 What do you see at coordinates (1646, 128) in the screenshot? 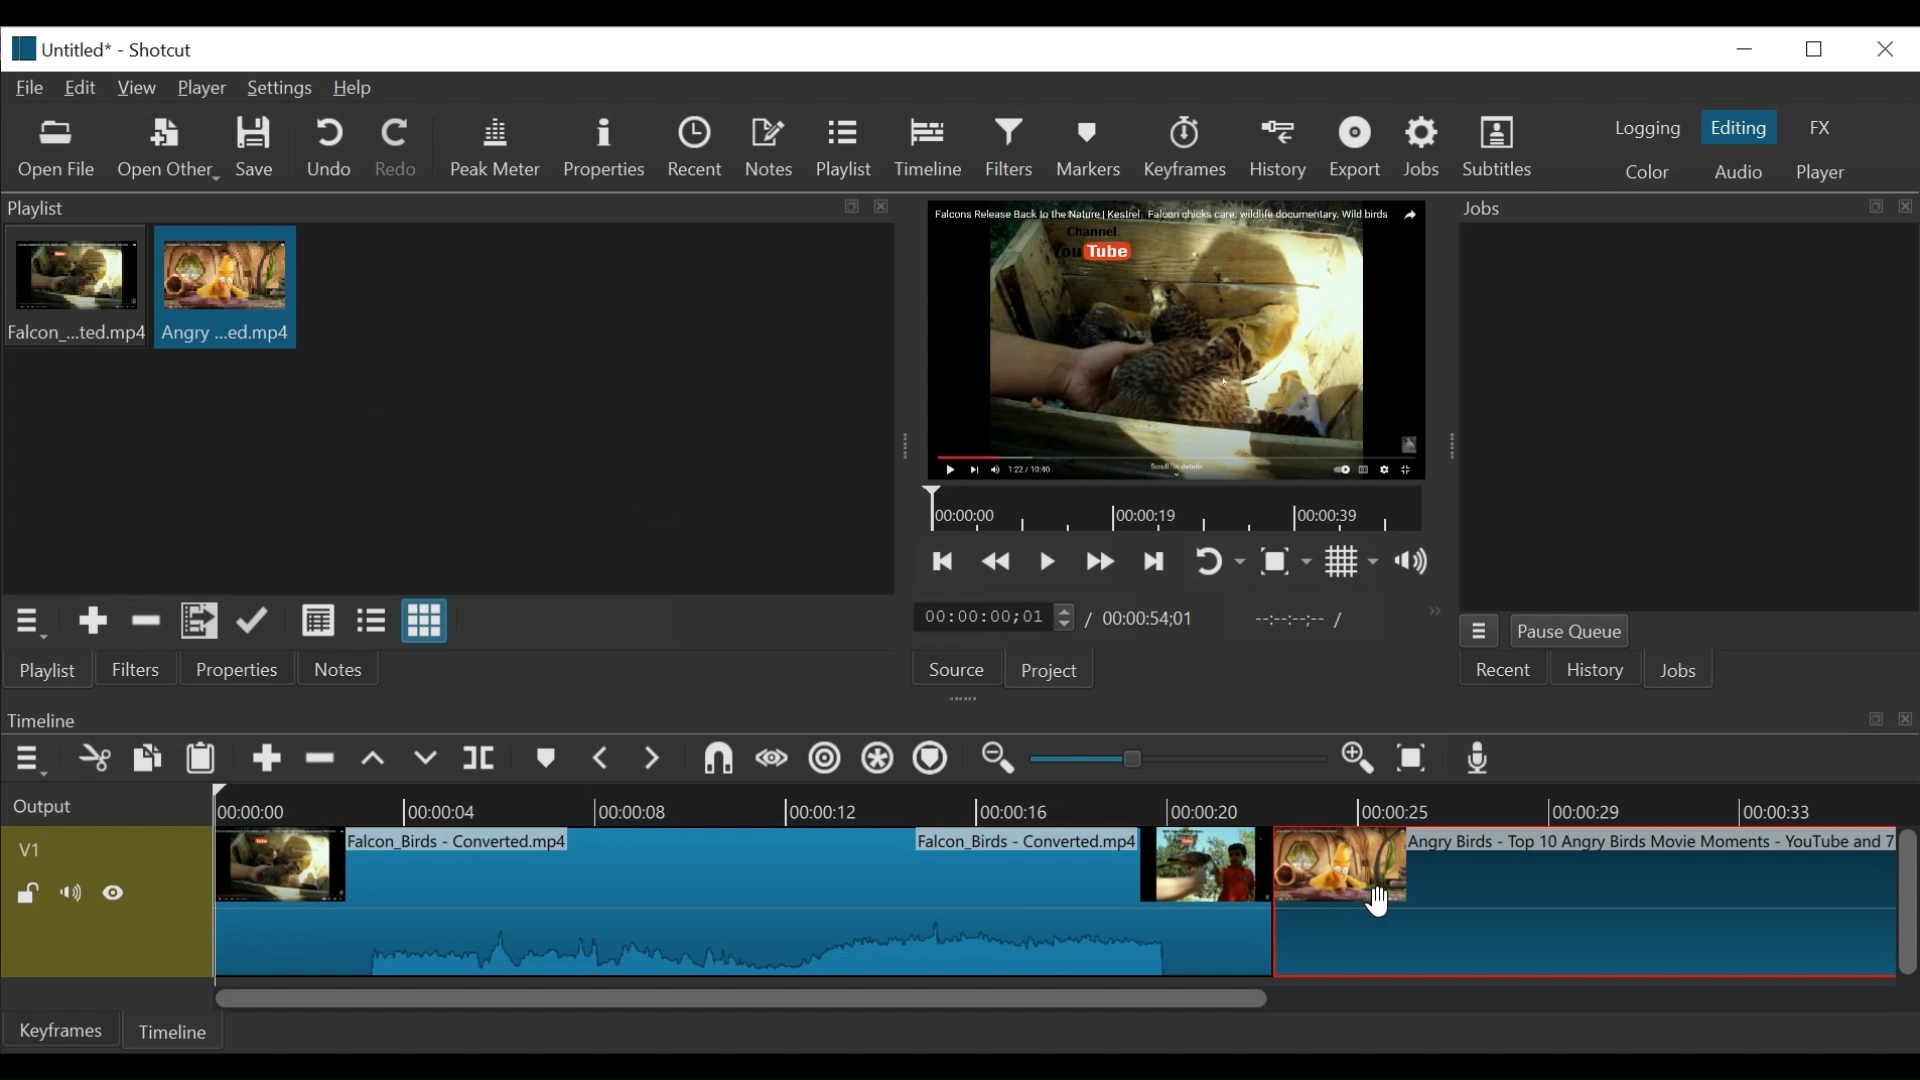
I see `logging` at bounding box center [1646, 128].